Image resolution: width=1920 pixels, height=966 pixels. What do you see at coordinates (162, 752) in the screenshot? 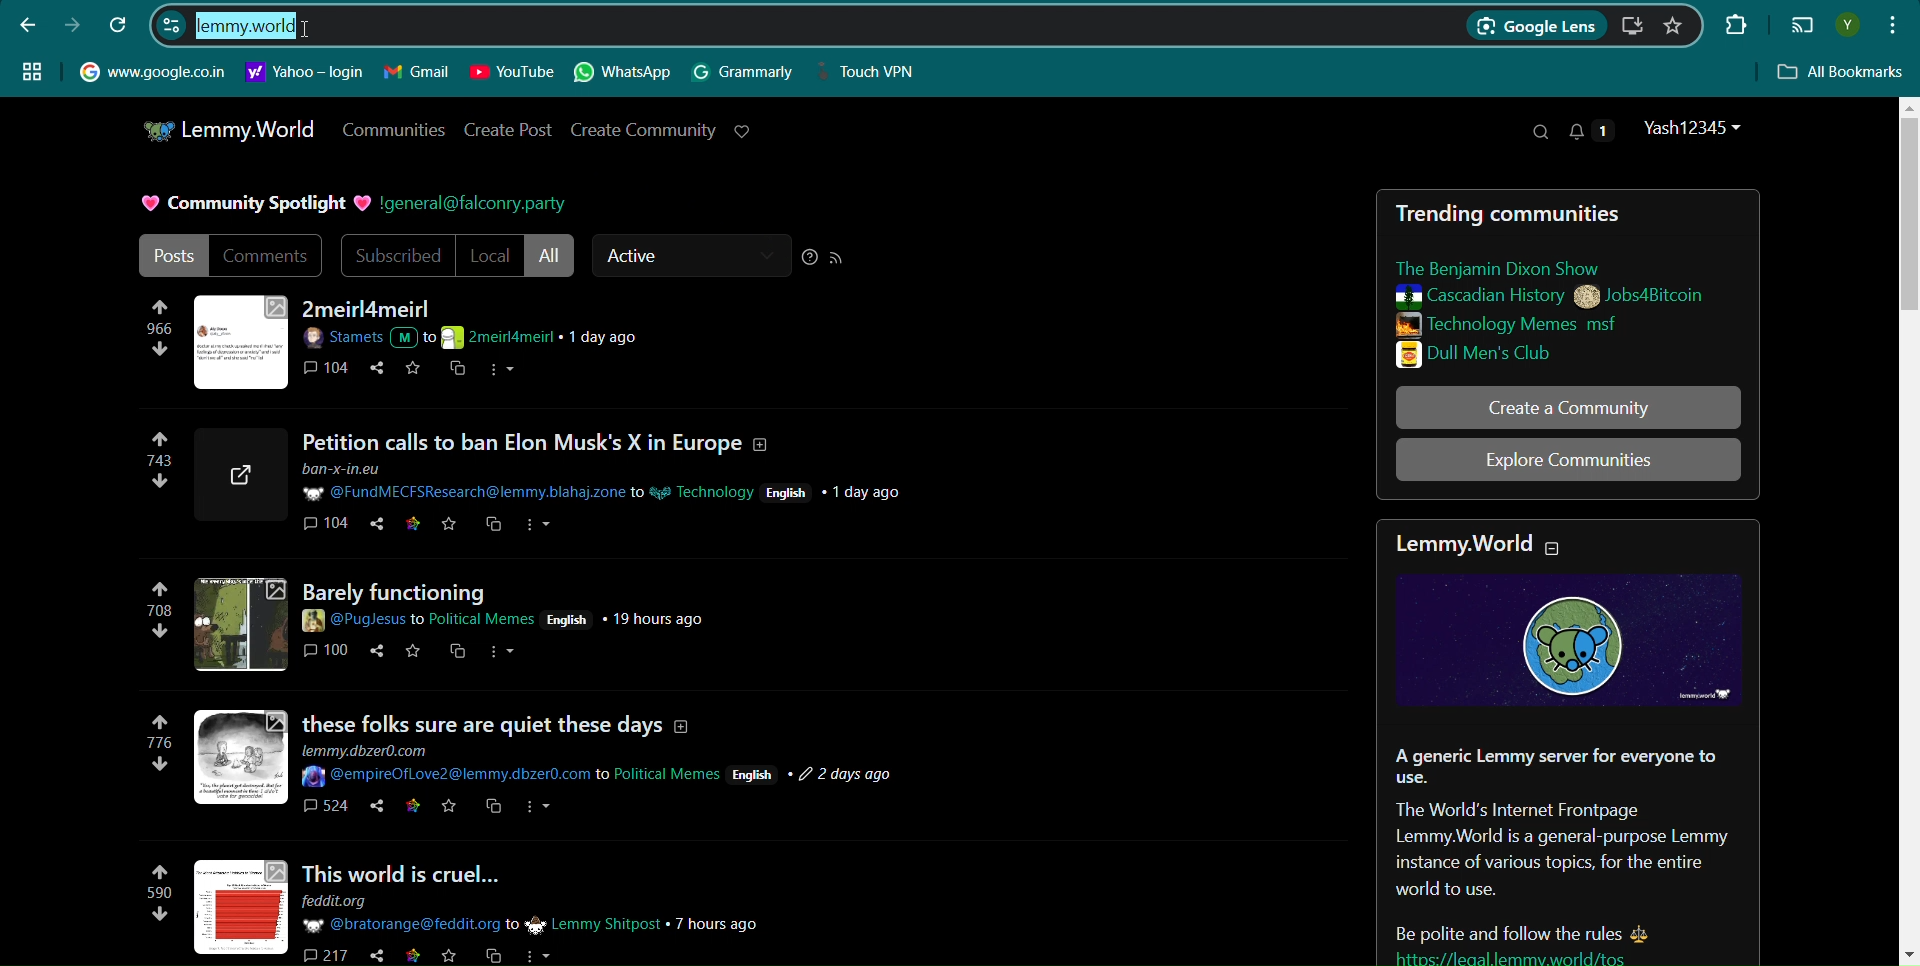
I see `706` at bounding box center [162, 752].